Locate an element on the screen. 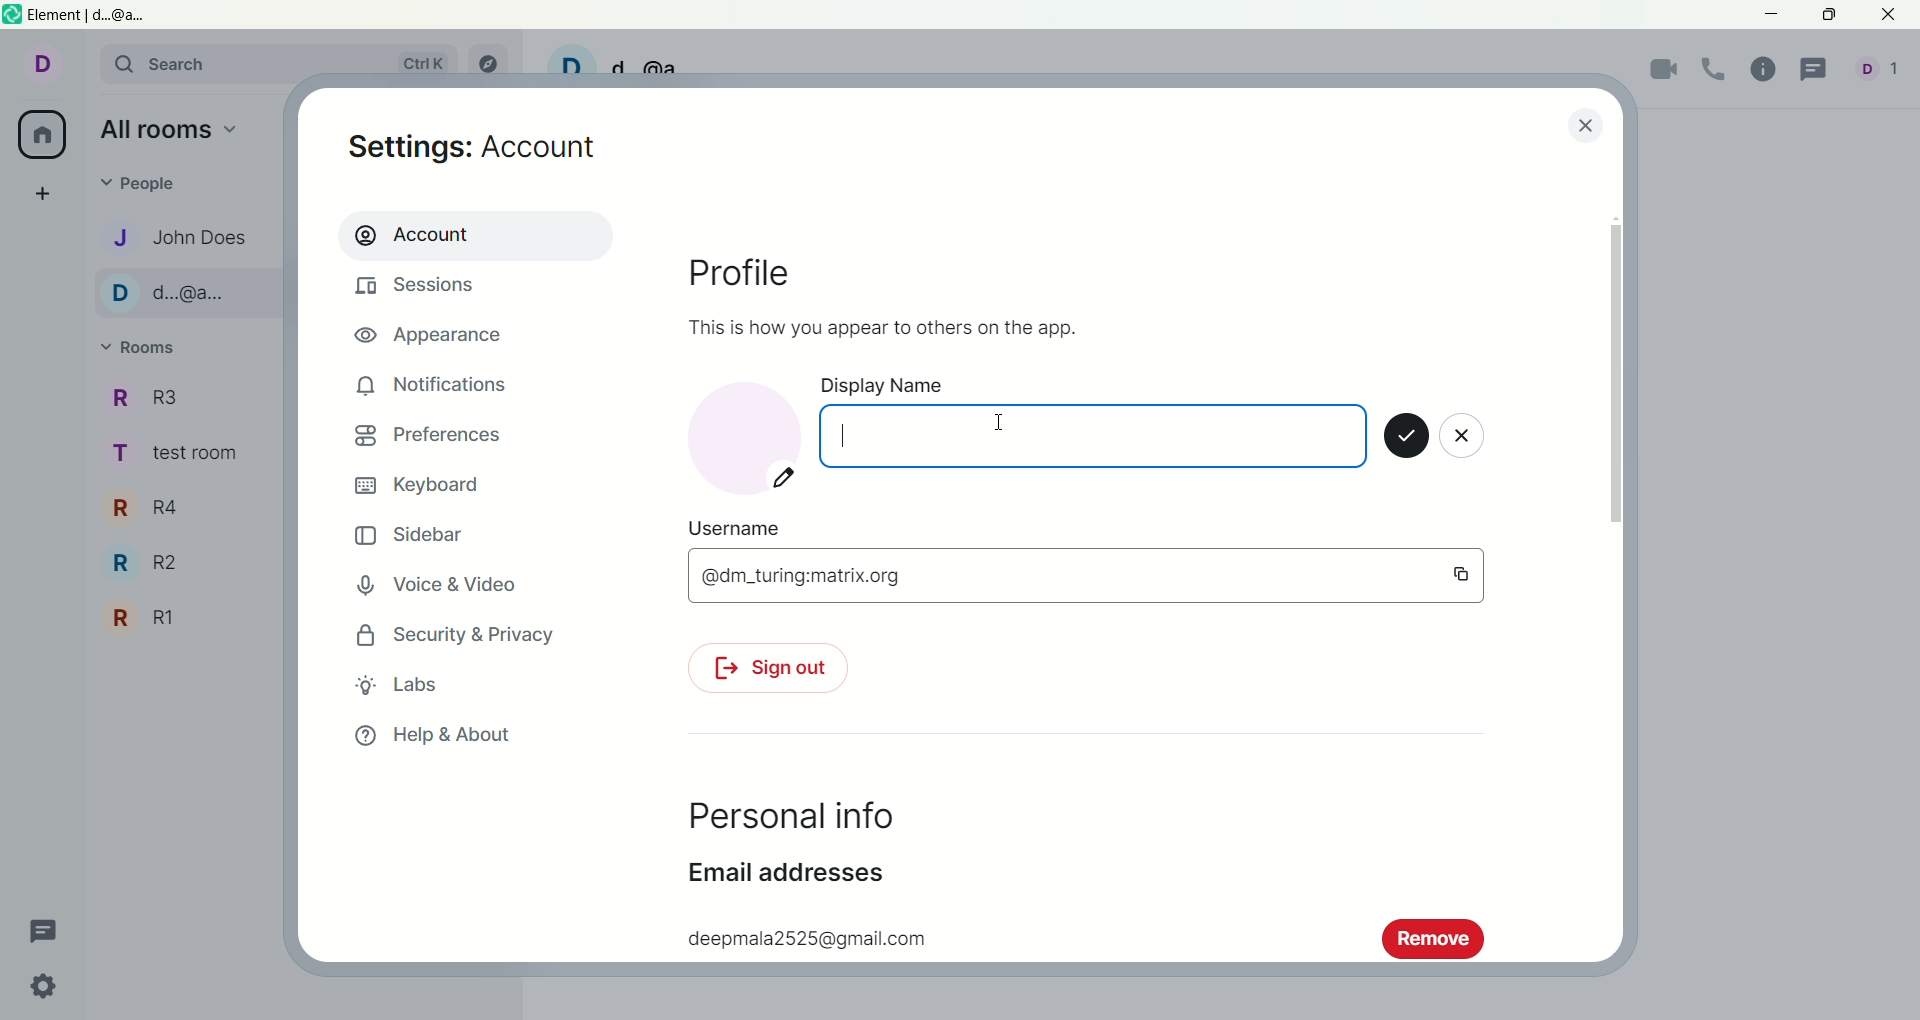 The image size is (1920, 1020). maximize is located at coordinates (1828, 15).